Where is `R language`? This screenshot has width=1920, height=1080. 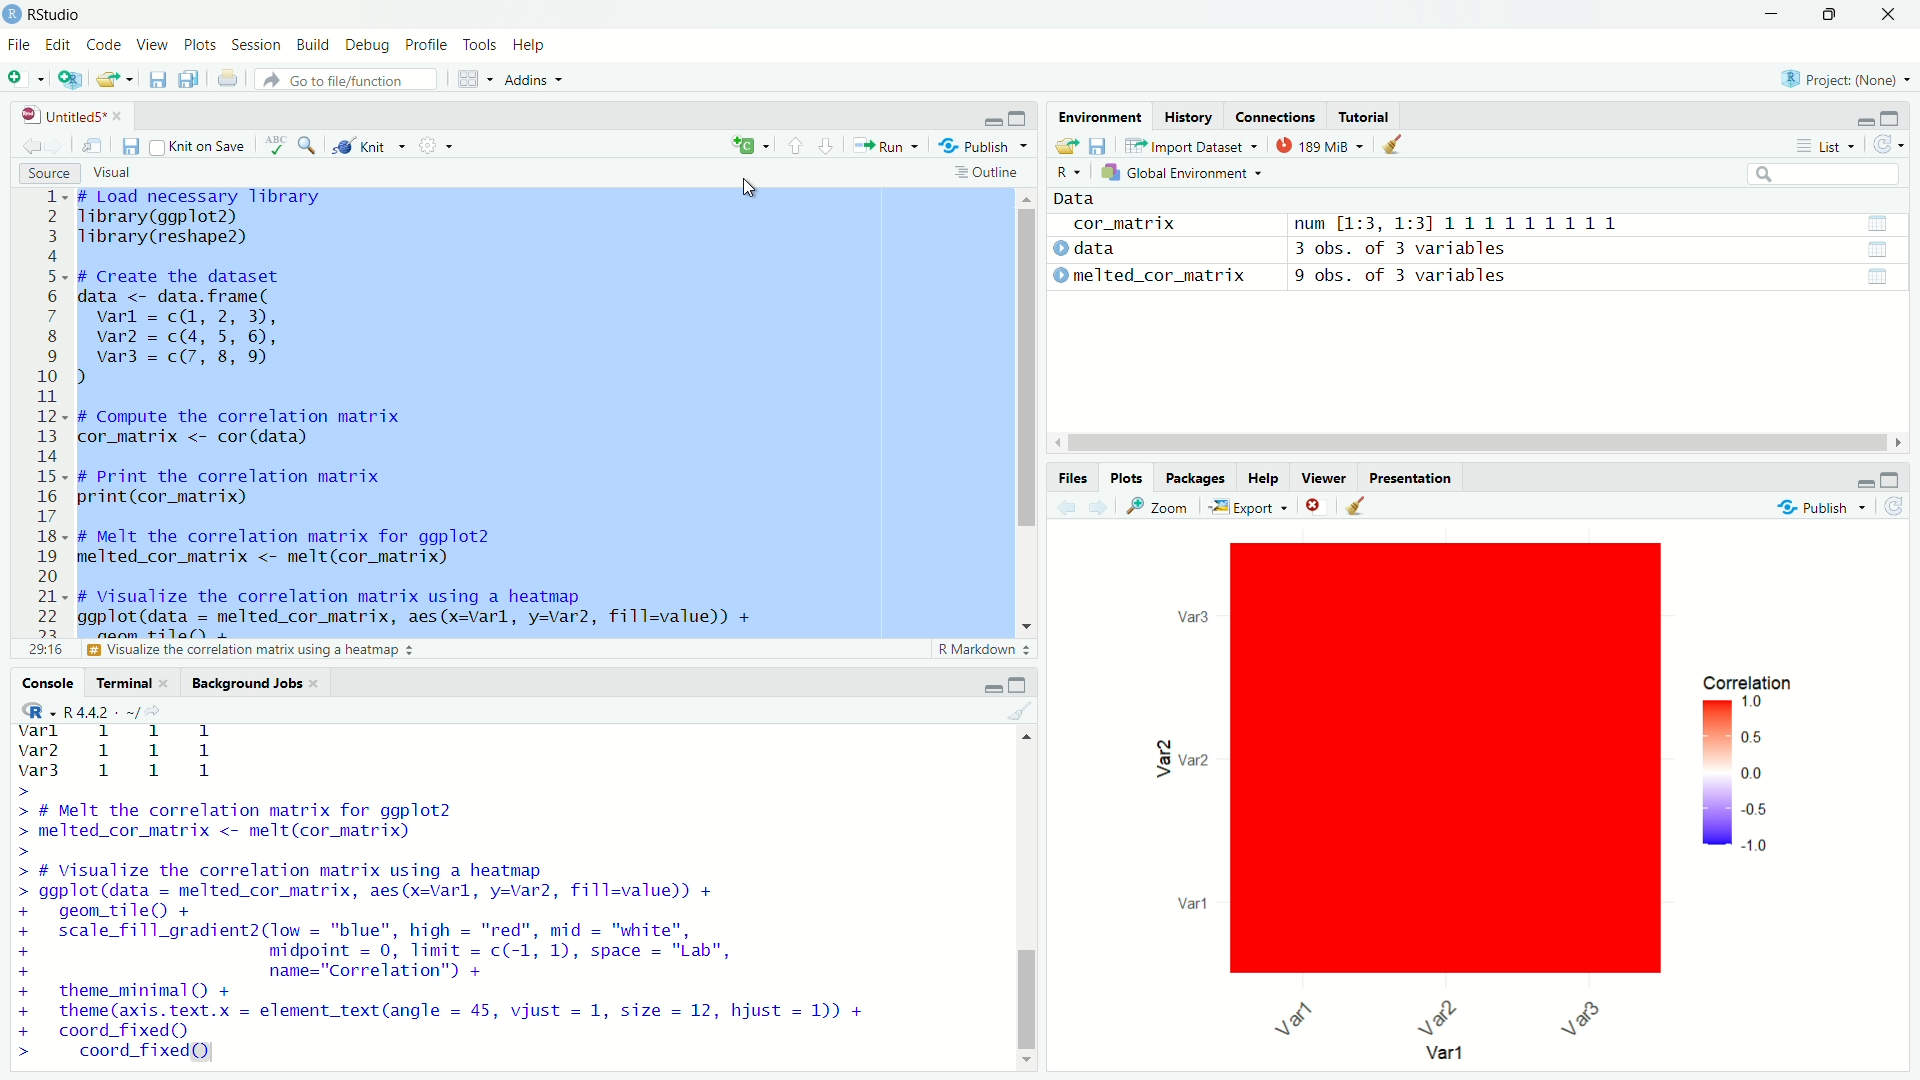
R language is located at coordinates (34, 710).